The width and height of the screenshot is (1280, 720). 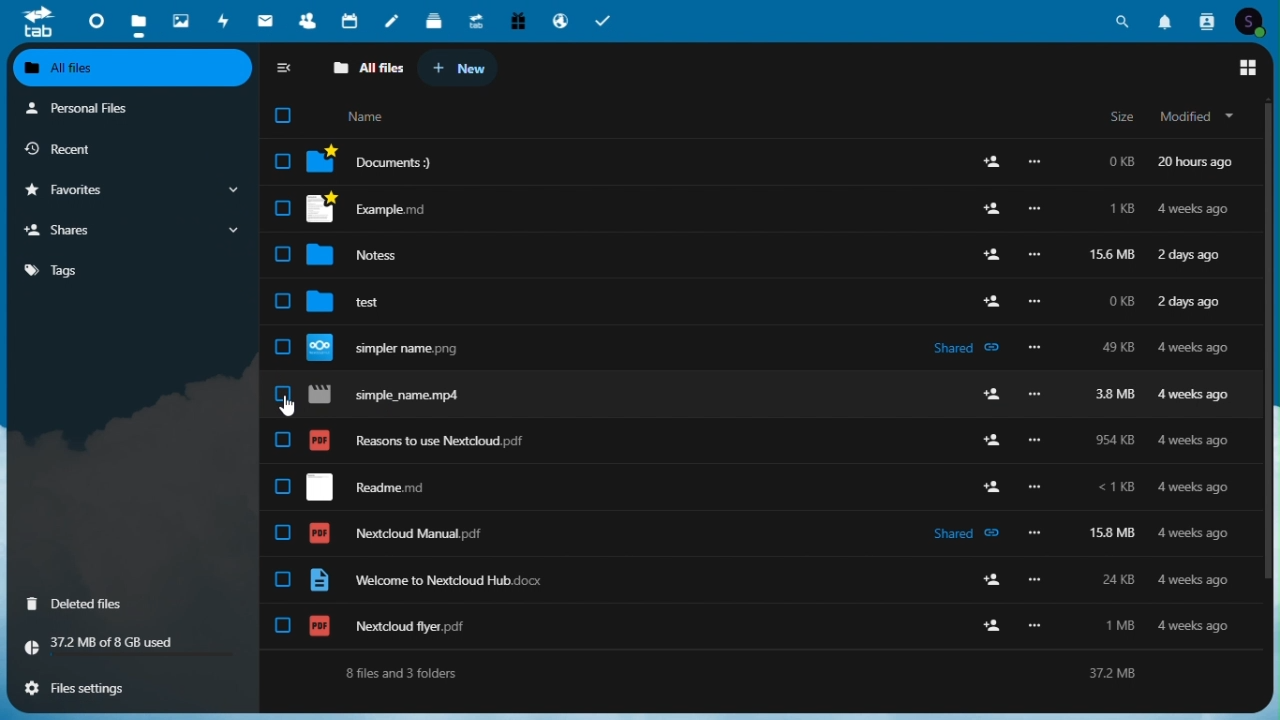 What do you see at coordinates (38, 21) in the screenshot?
I see `tab` at bounding box center [38, 21].